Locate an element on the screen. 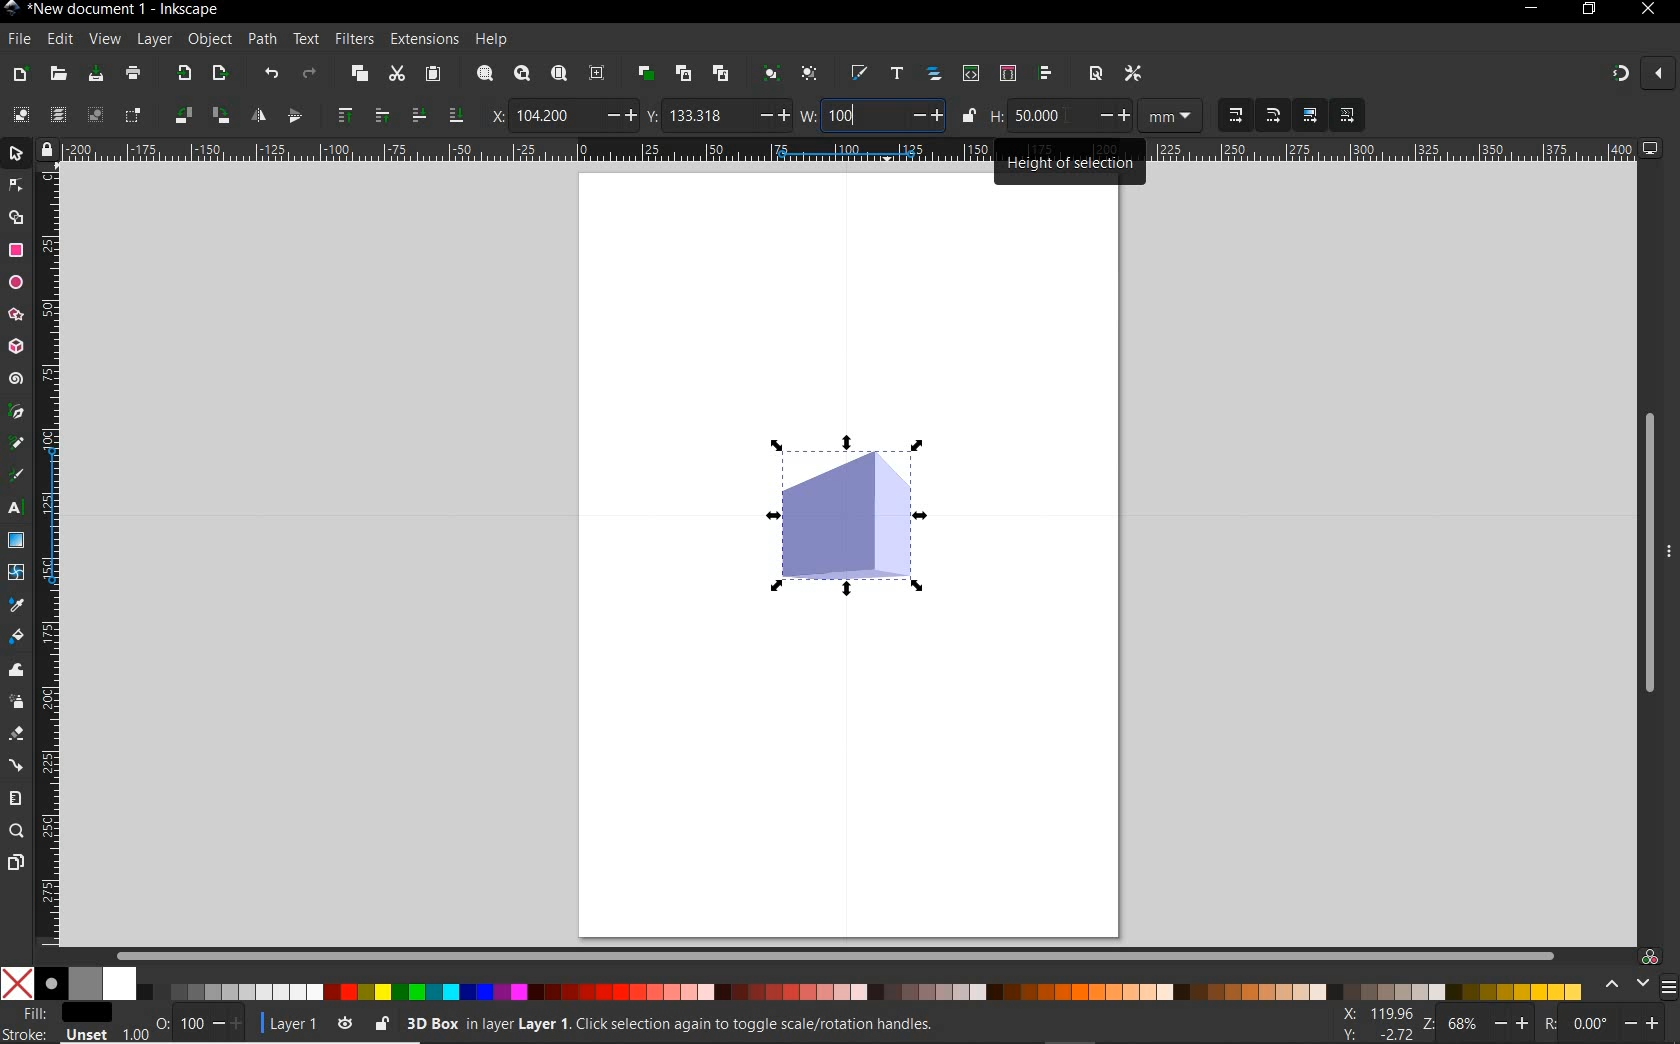 This screenshot has height=1044, width=1680. deselect is located at coordinates (94, 116).